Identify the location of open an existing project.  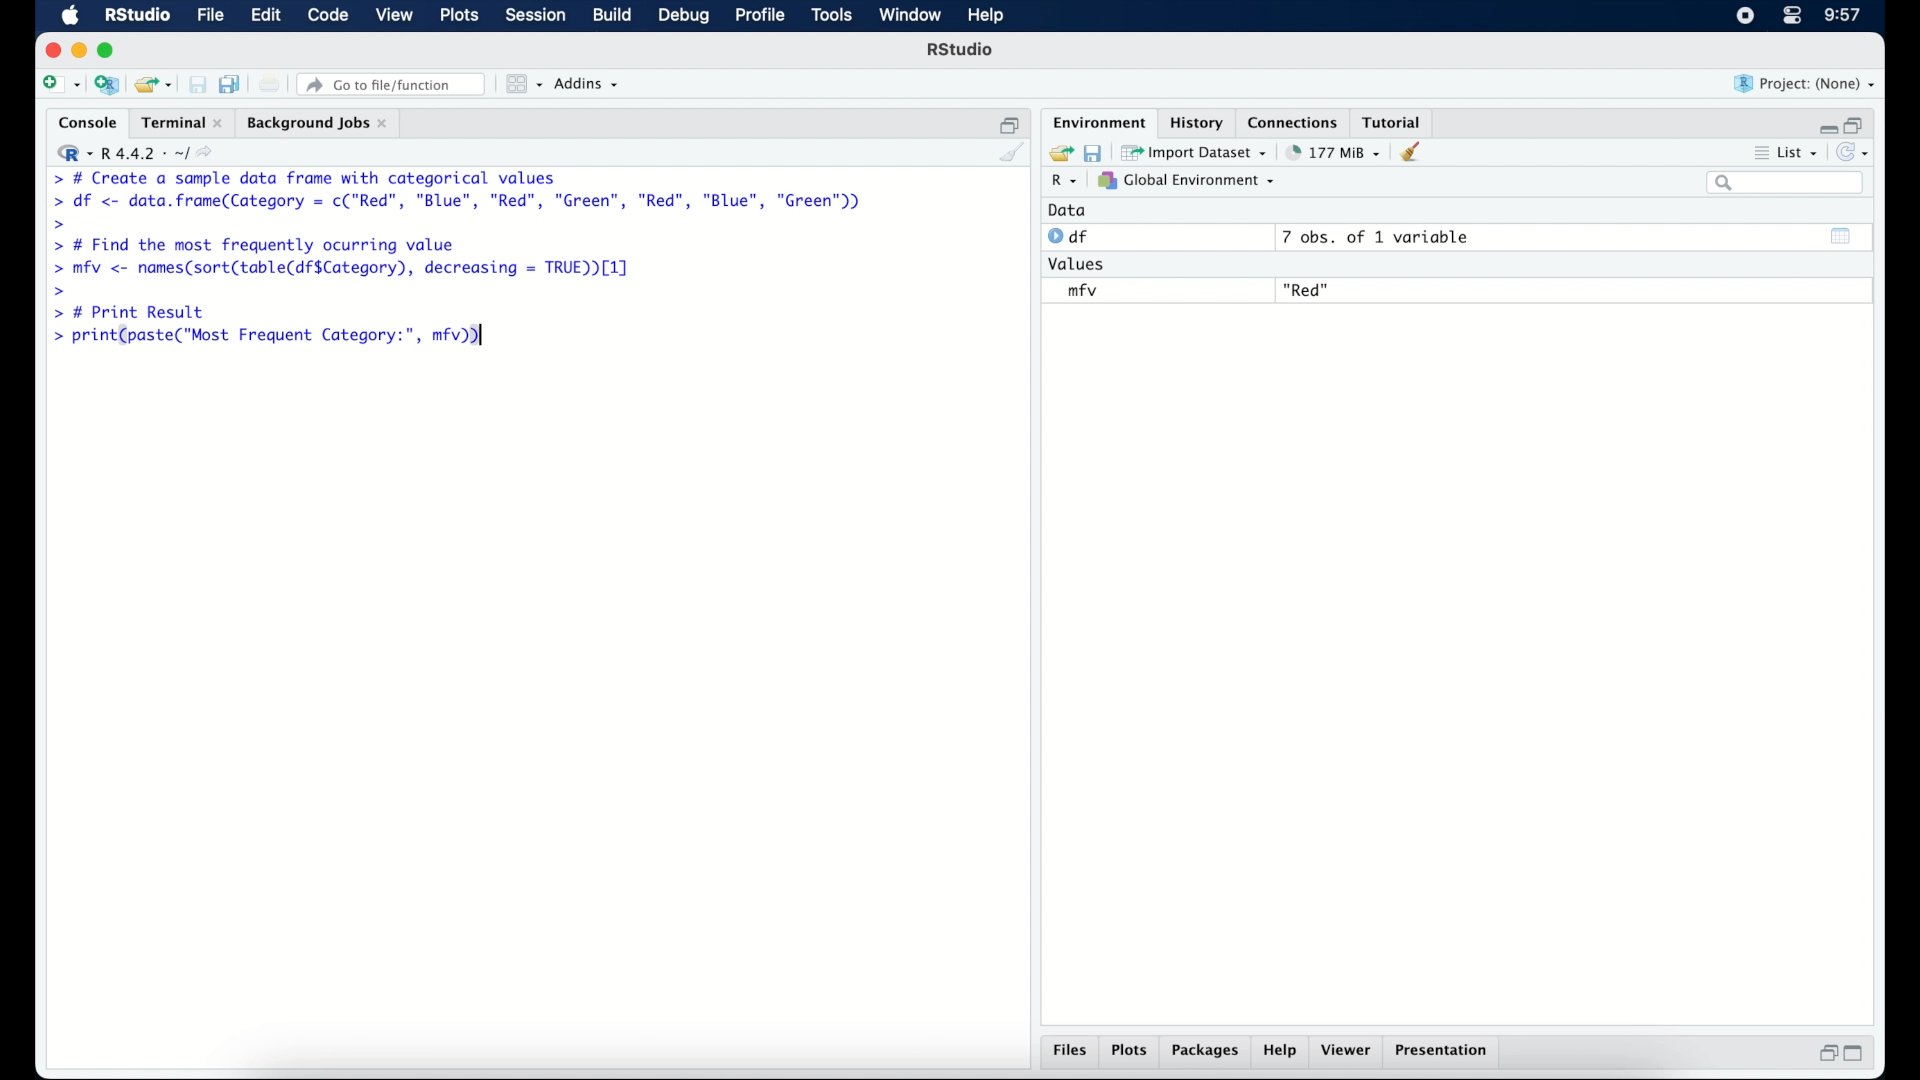
(154, 85).